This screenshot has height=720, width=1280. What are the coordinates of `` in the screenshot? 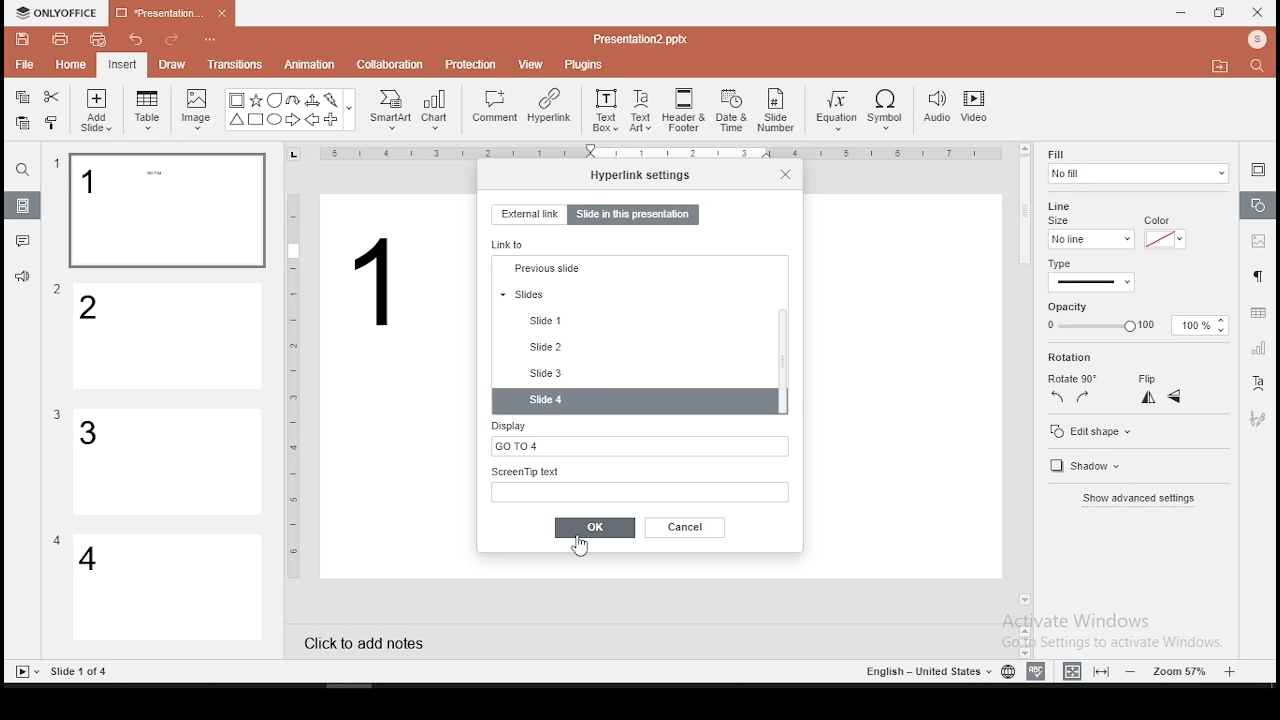 It's located at (81, 672).